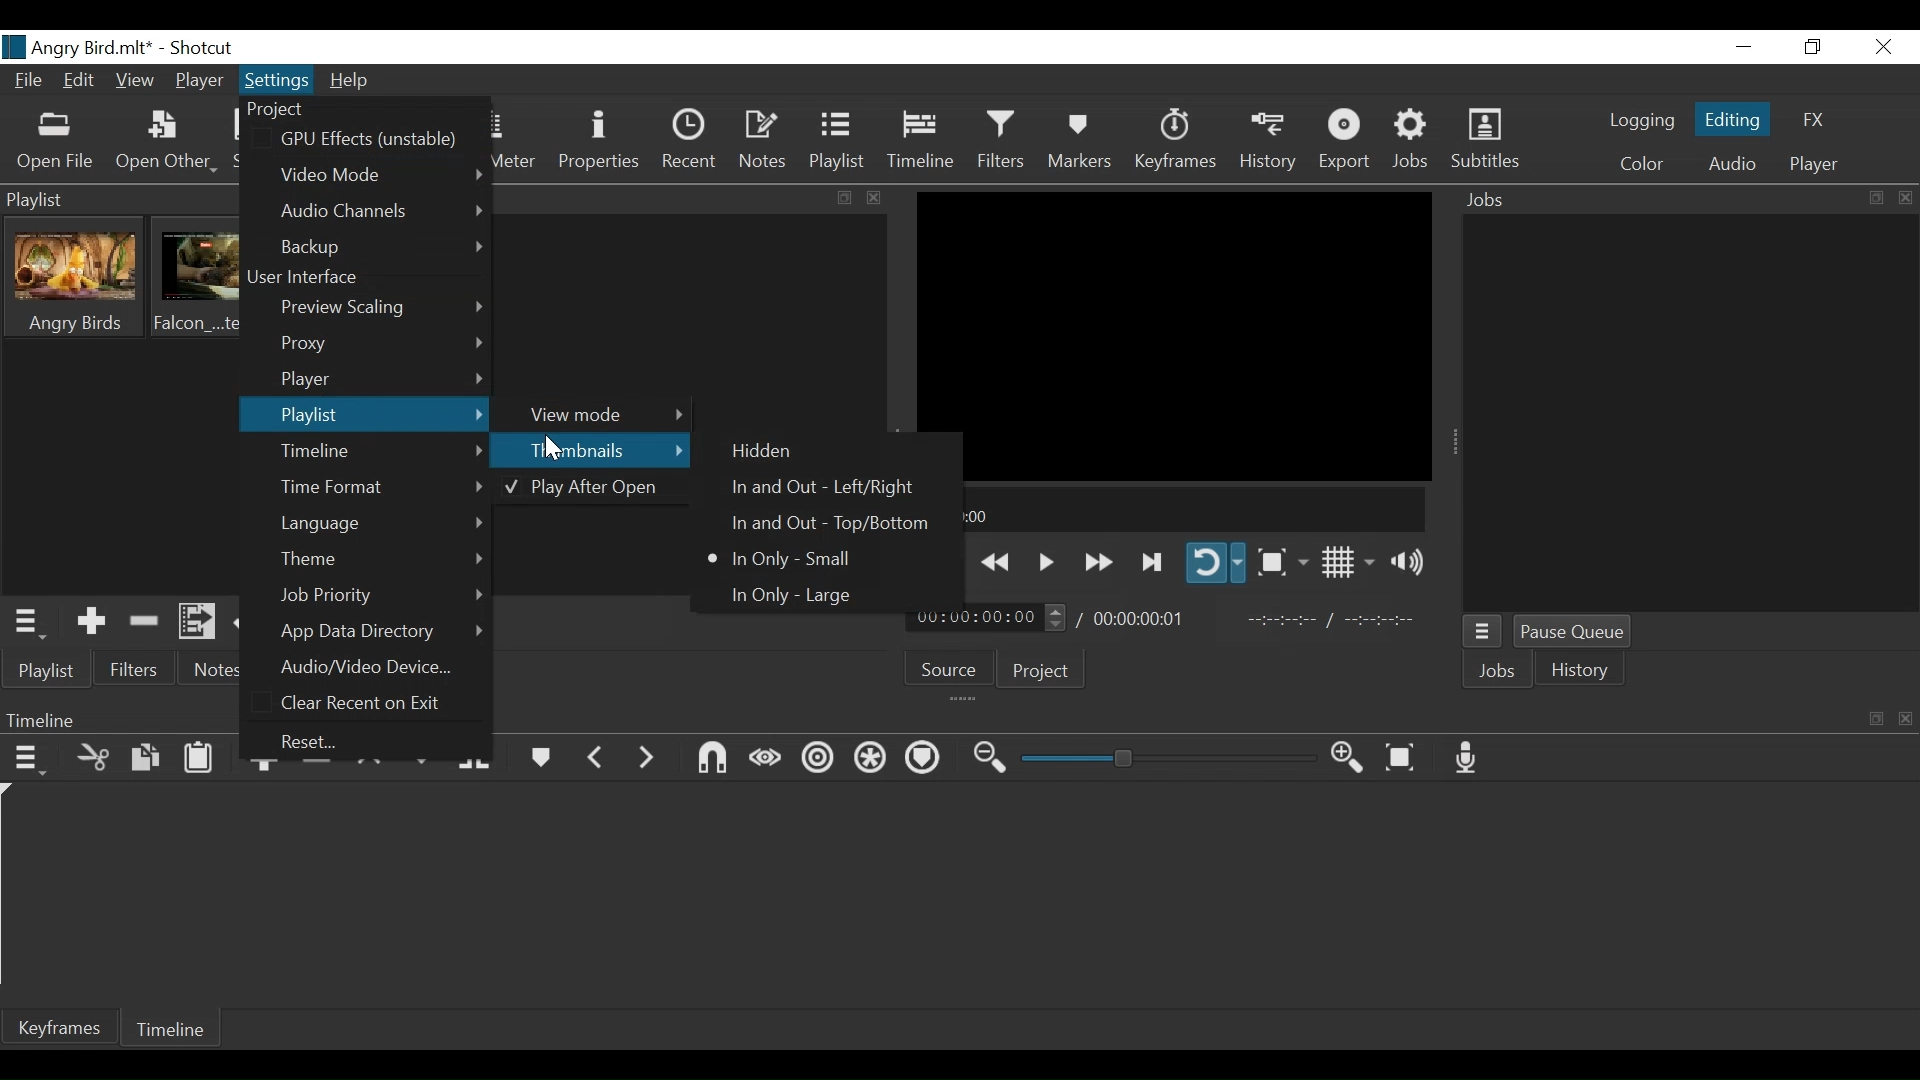 Image resolution: width=1920 pixels, height=1080 pixels. What do you see at coordinates (1280, 562) in the screenshot?
I see `Toggle Zoom` at bounding box center [1280, 562].